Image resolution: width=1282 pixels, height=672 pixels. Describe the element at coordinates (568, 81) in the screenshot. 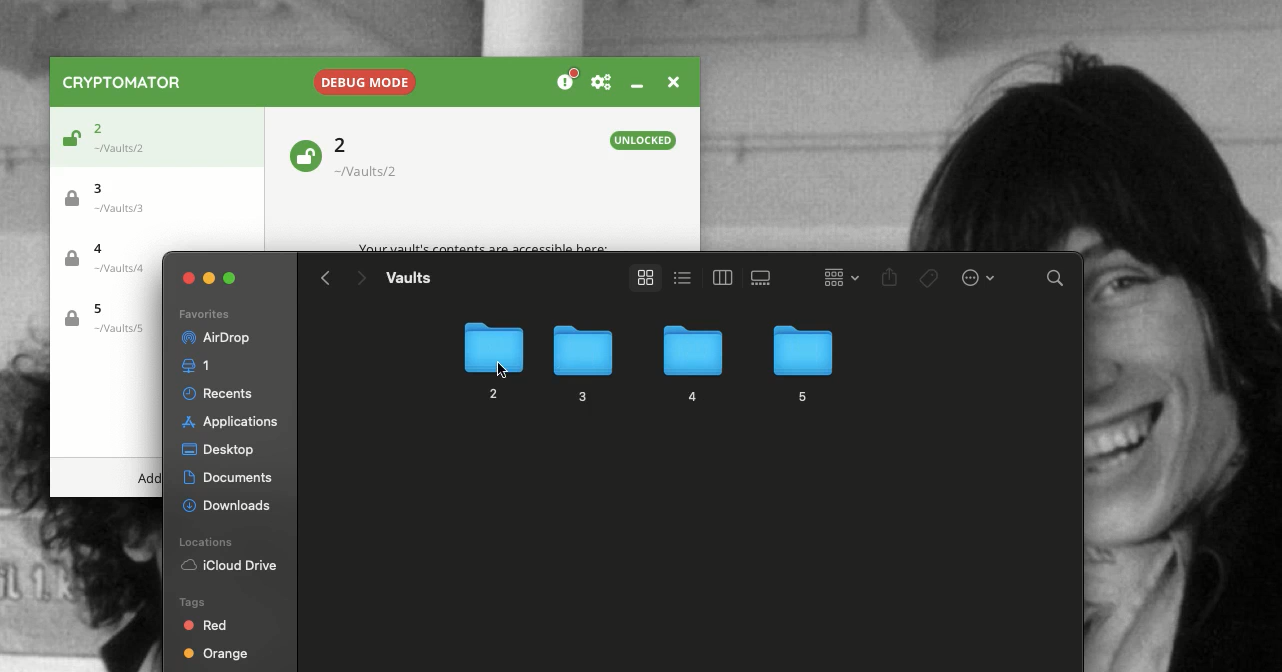

I see `Donation` at that location.